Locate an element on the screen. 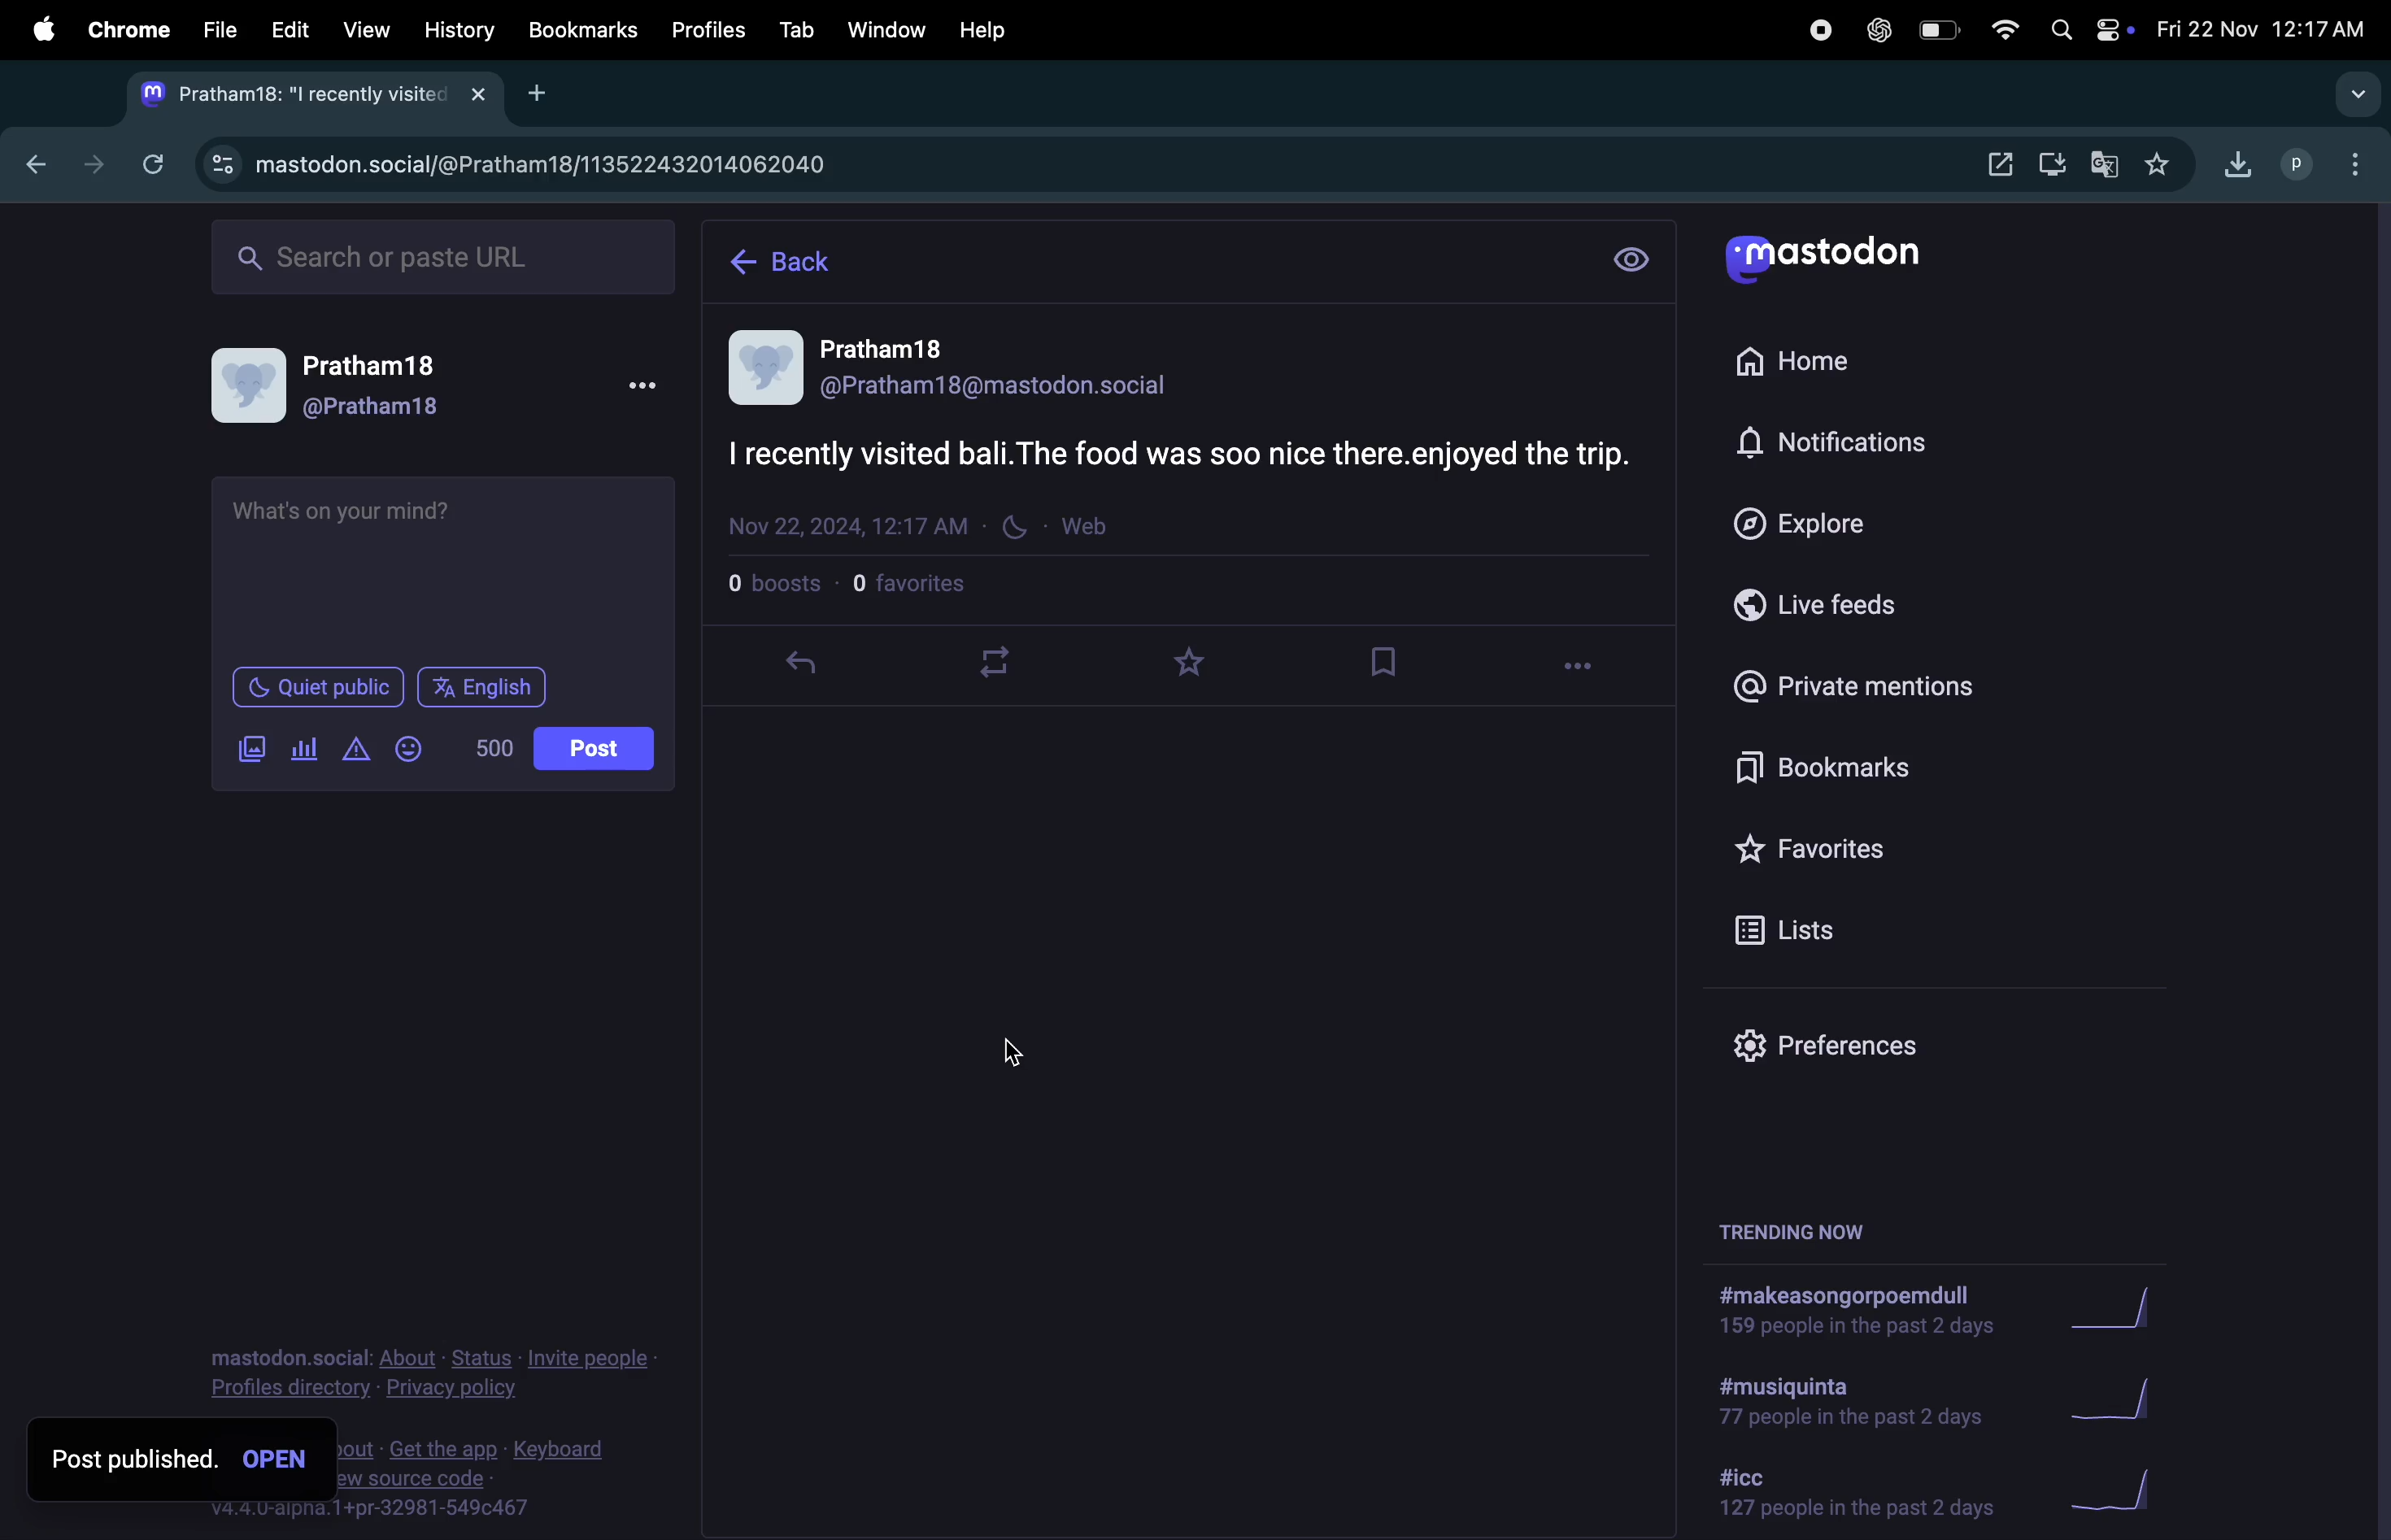 The image size is (2391, 1540). favourites is located at coordinates (1827, 845).